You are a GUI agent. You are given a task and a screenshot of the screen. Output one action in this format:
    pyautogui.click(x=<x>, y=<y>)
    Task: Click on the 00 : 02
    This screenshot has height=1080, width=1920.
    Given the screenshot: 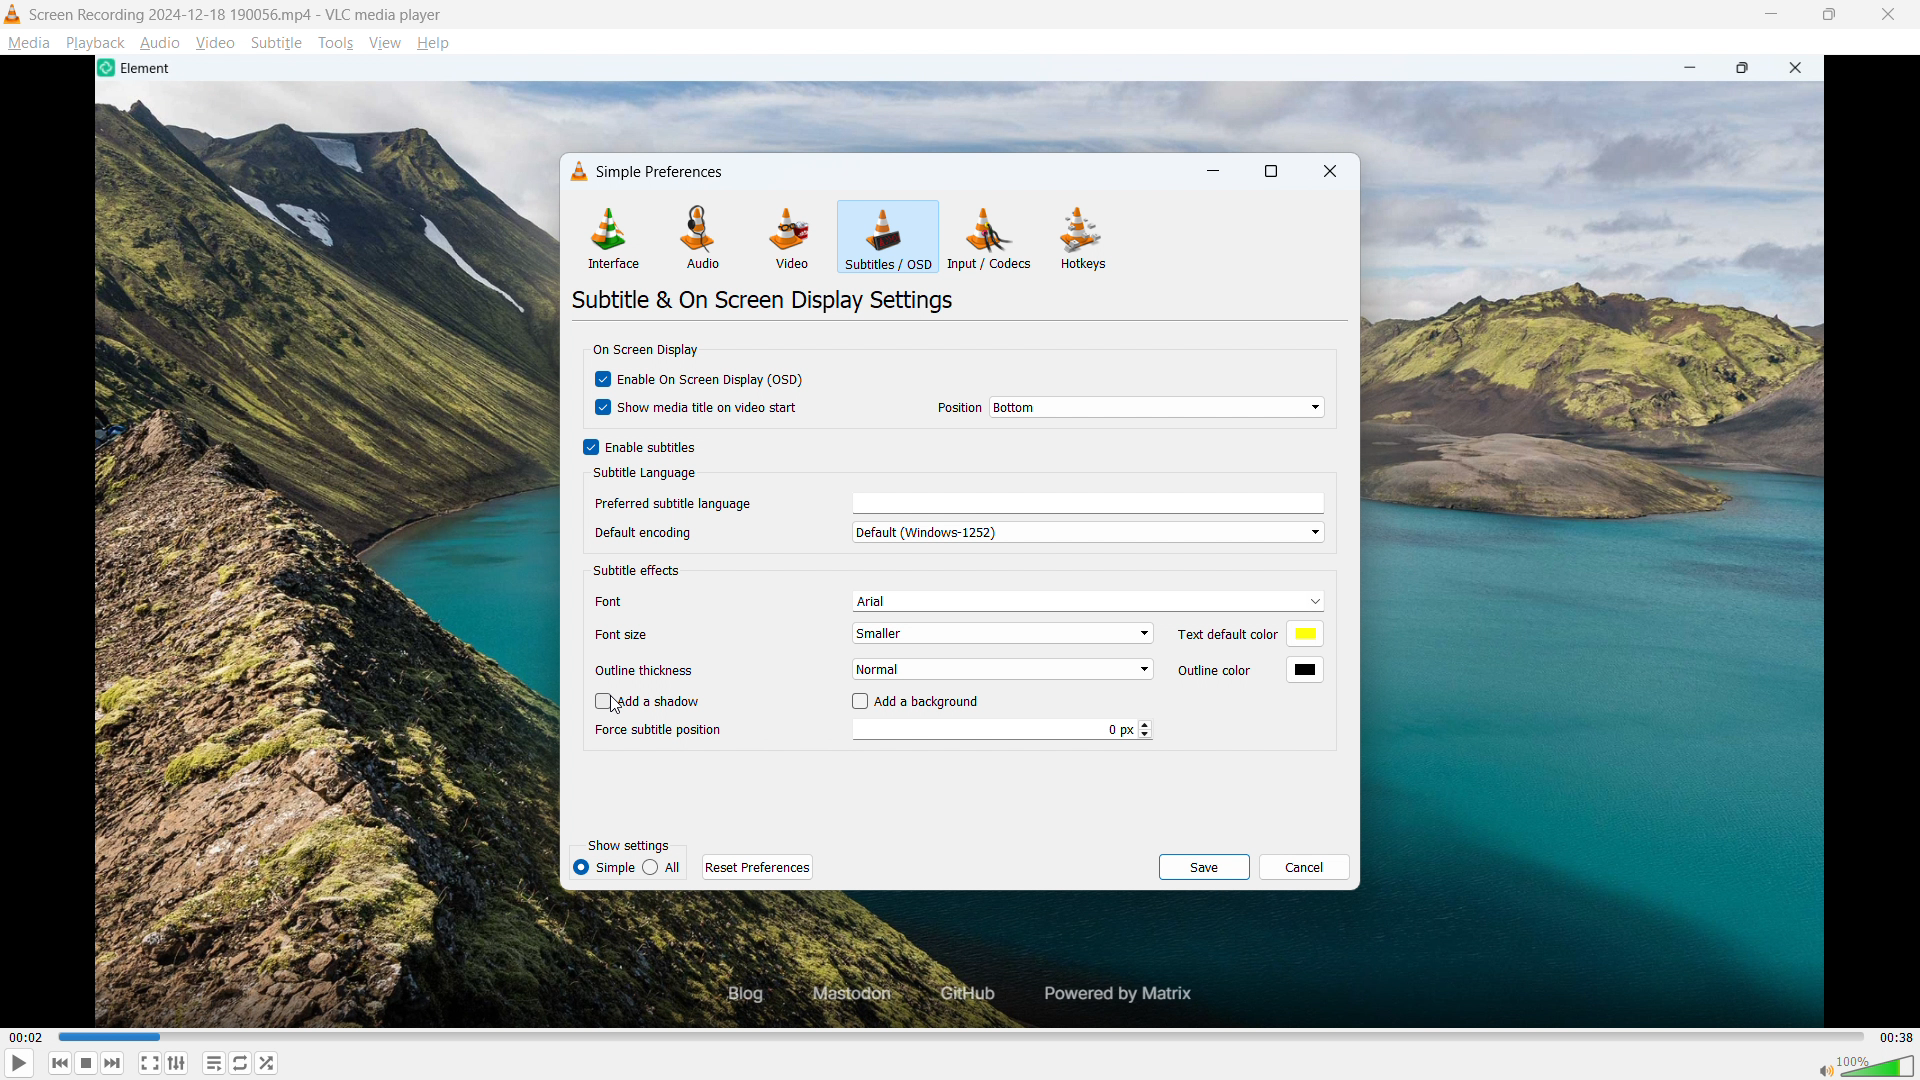 What is the action you would take?
    pyautogui.click(x=25, y=1035)
    